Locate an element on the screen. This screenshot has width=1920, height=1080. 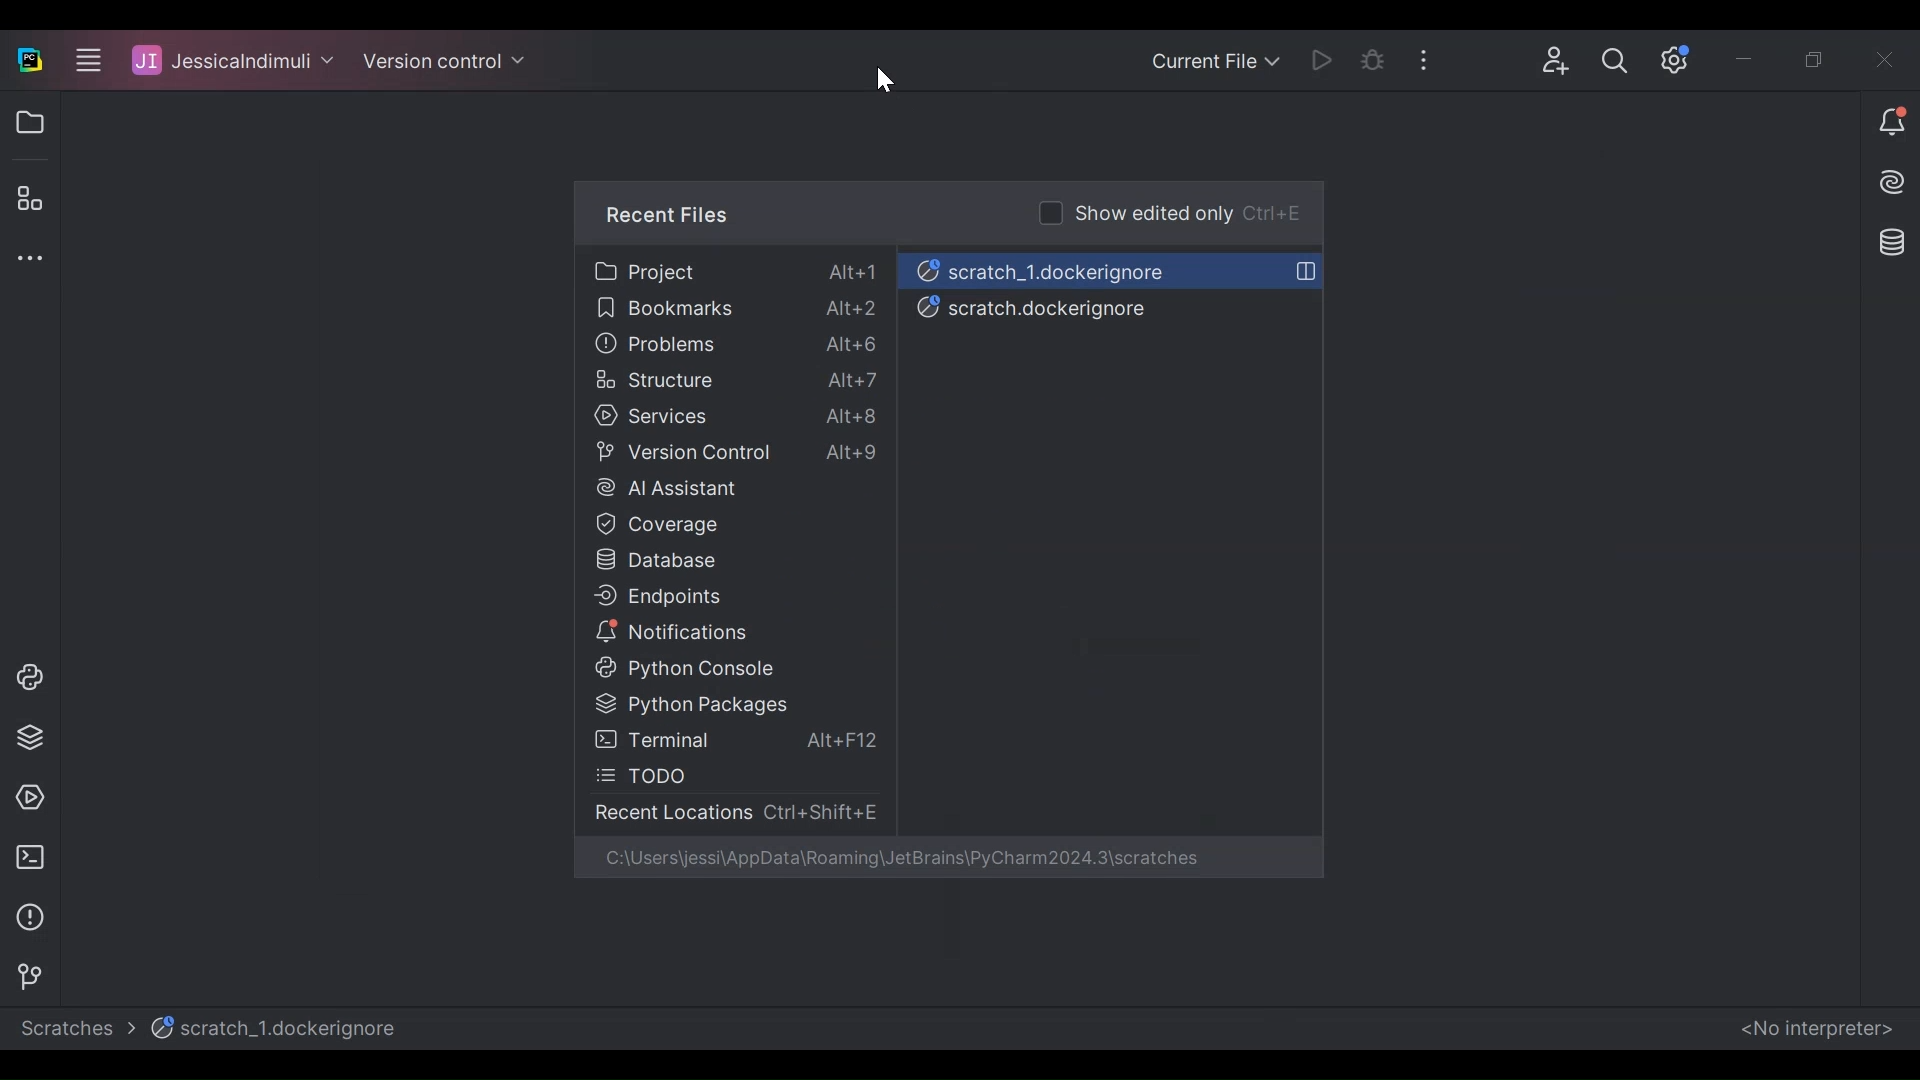
Settings is located at coordinates (1680, 56).